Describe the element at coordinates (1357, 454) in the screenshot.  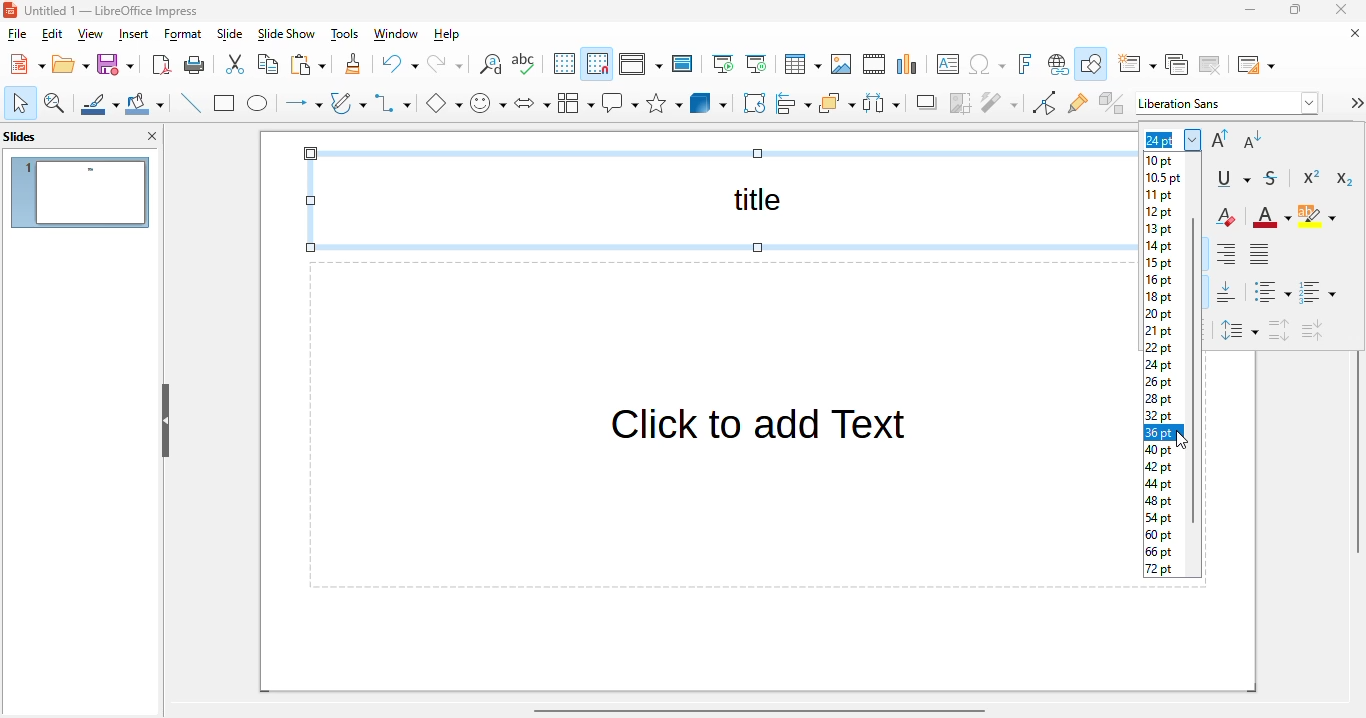
I see `vertical scroll bar` at that location.